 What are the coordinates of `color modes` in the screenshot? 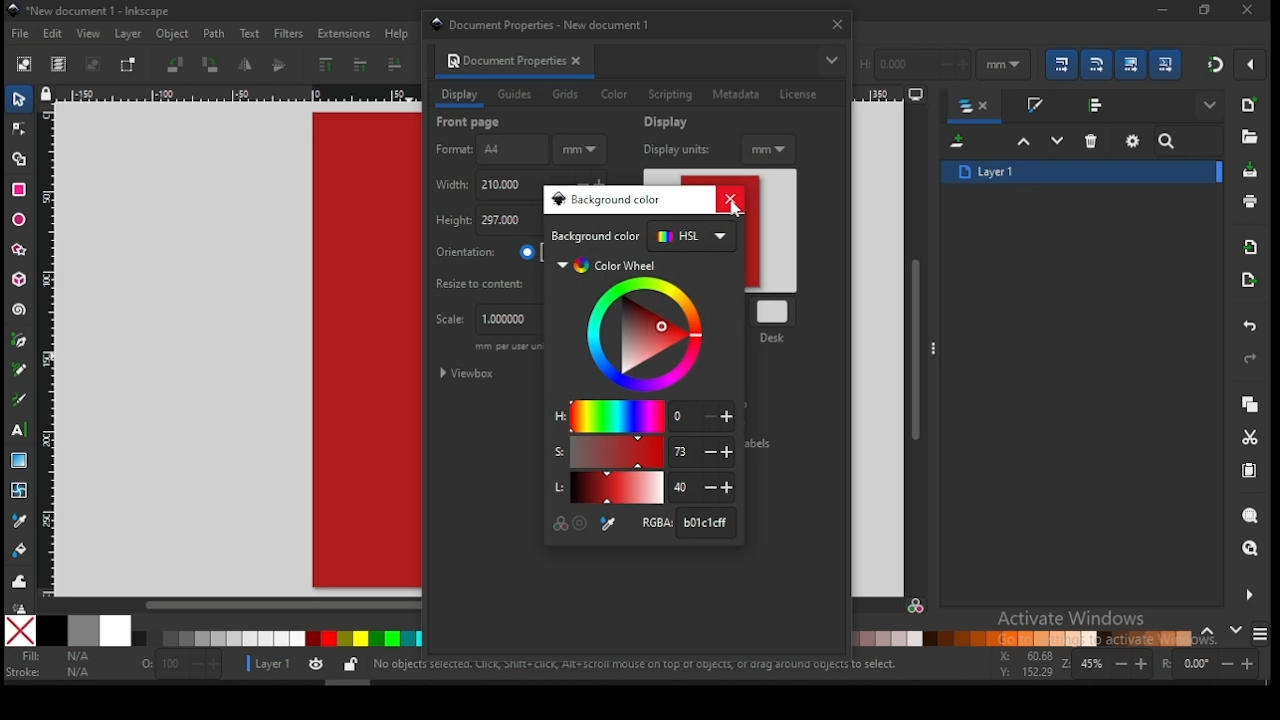 It's located at (1260, 634).